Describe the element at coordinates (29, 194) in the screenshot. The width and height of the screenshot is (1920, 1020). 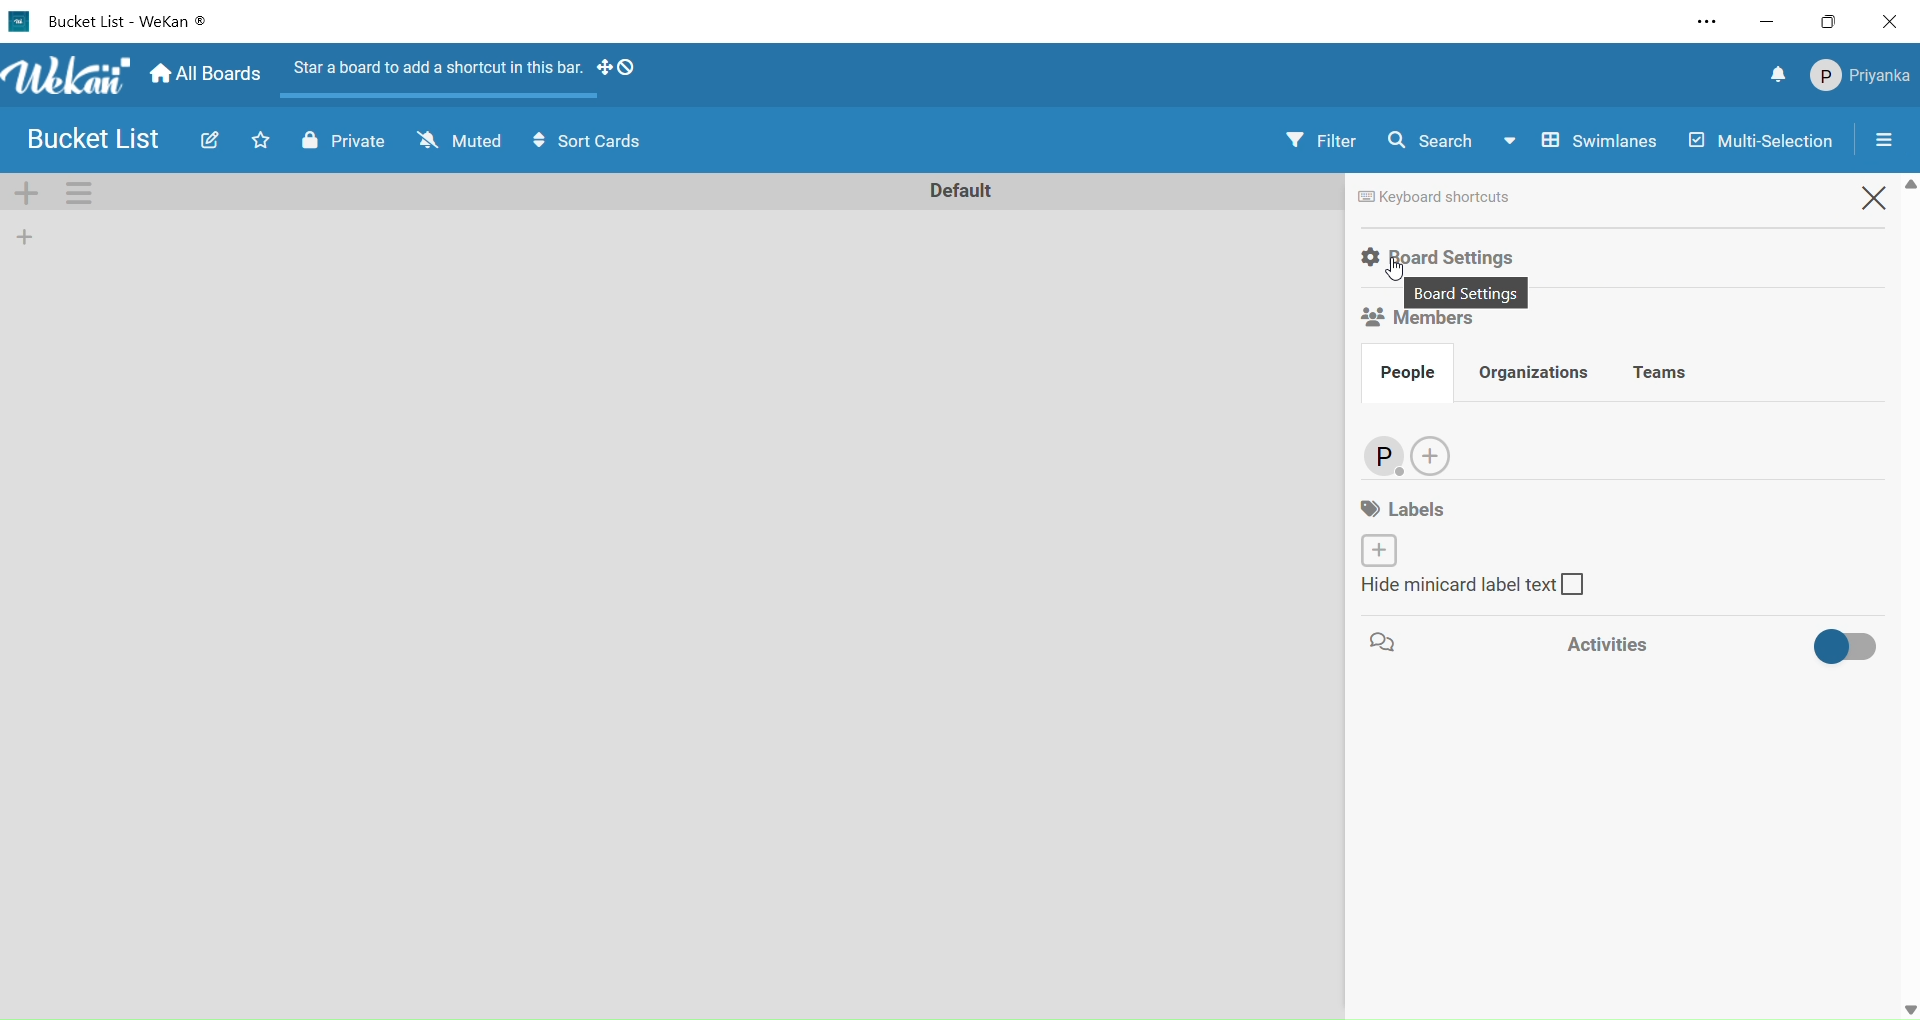
I see `add swimlane` at that location.